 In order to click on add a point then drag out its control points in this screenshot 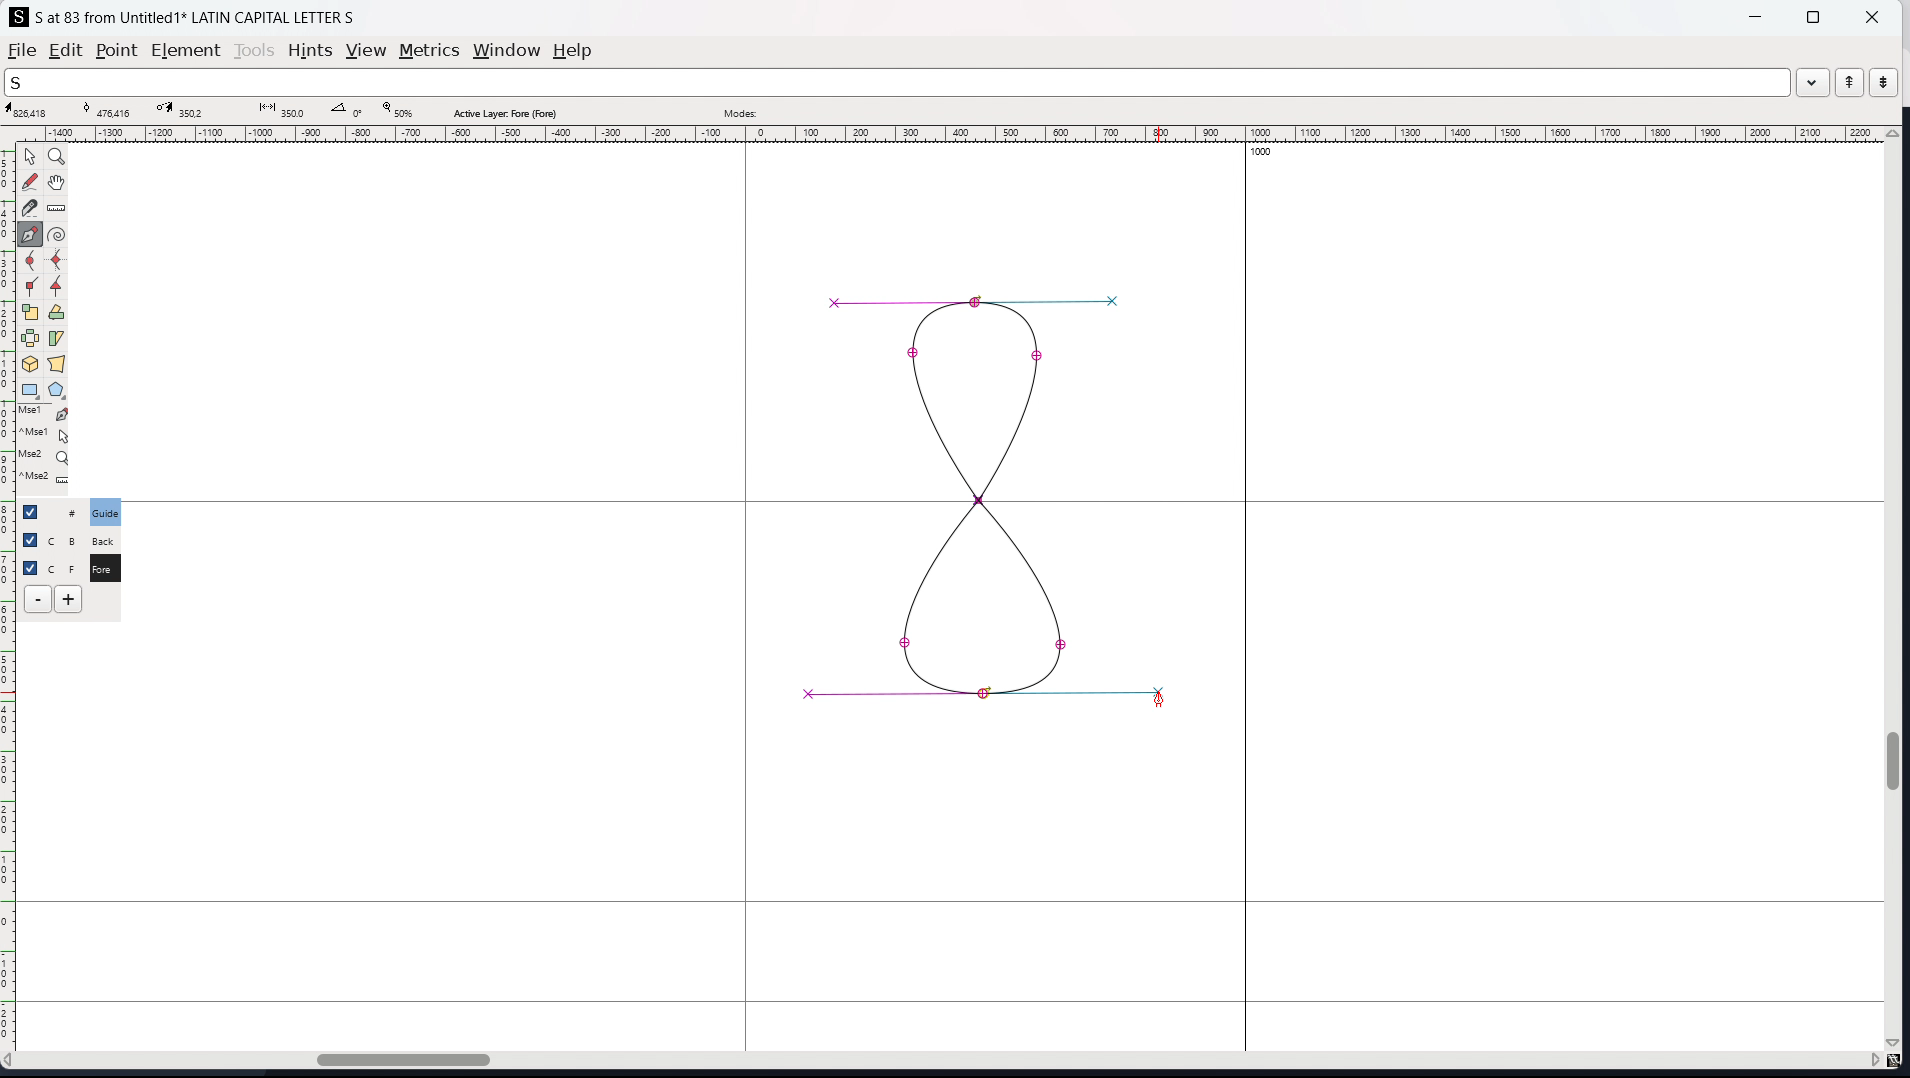, I will do `click(31, 234)`.